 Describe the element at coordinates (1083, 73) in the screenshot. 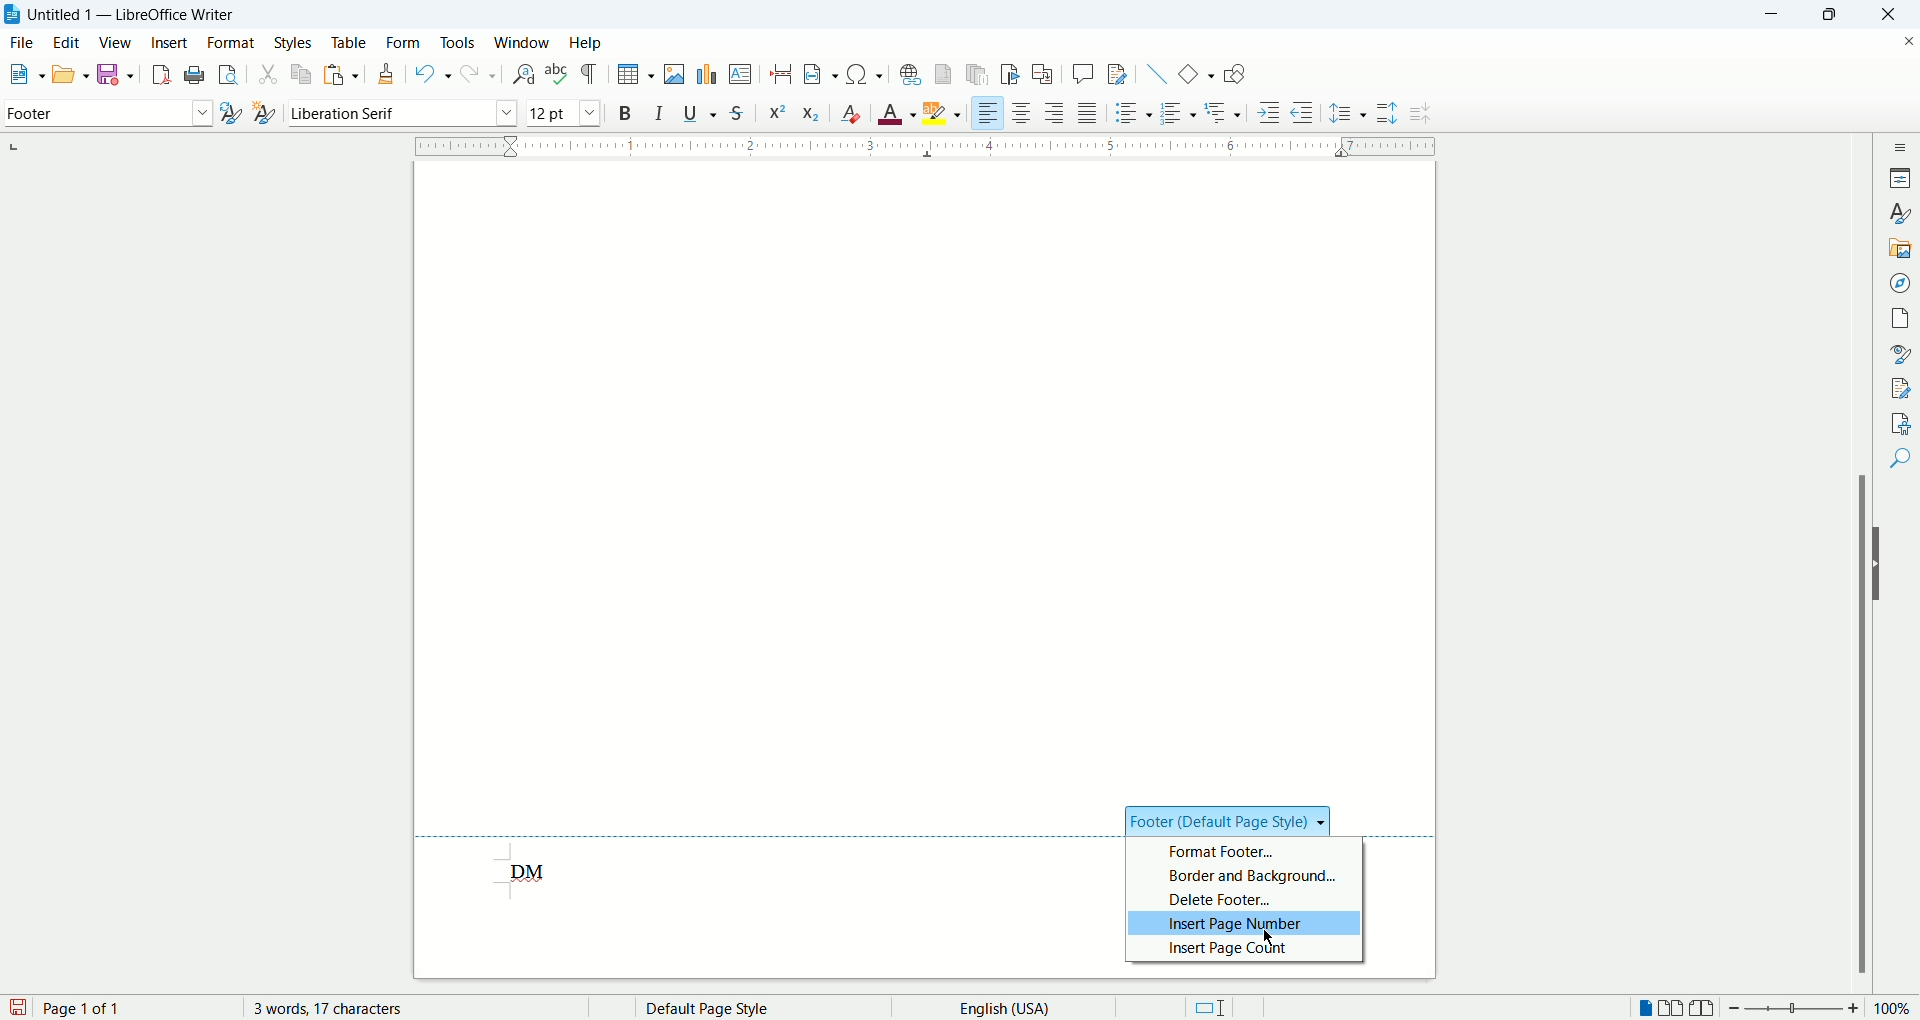

I see `insert comment` at that location.